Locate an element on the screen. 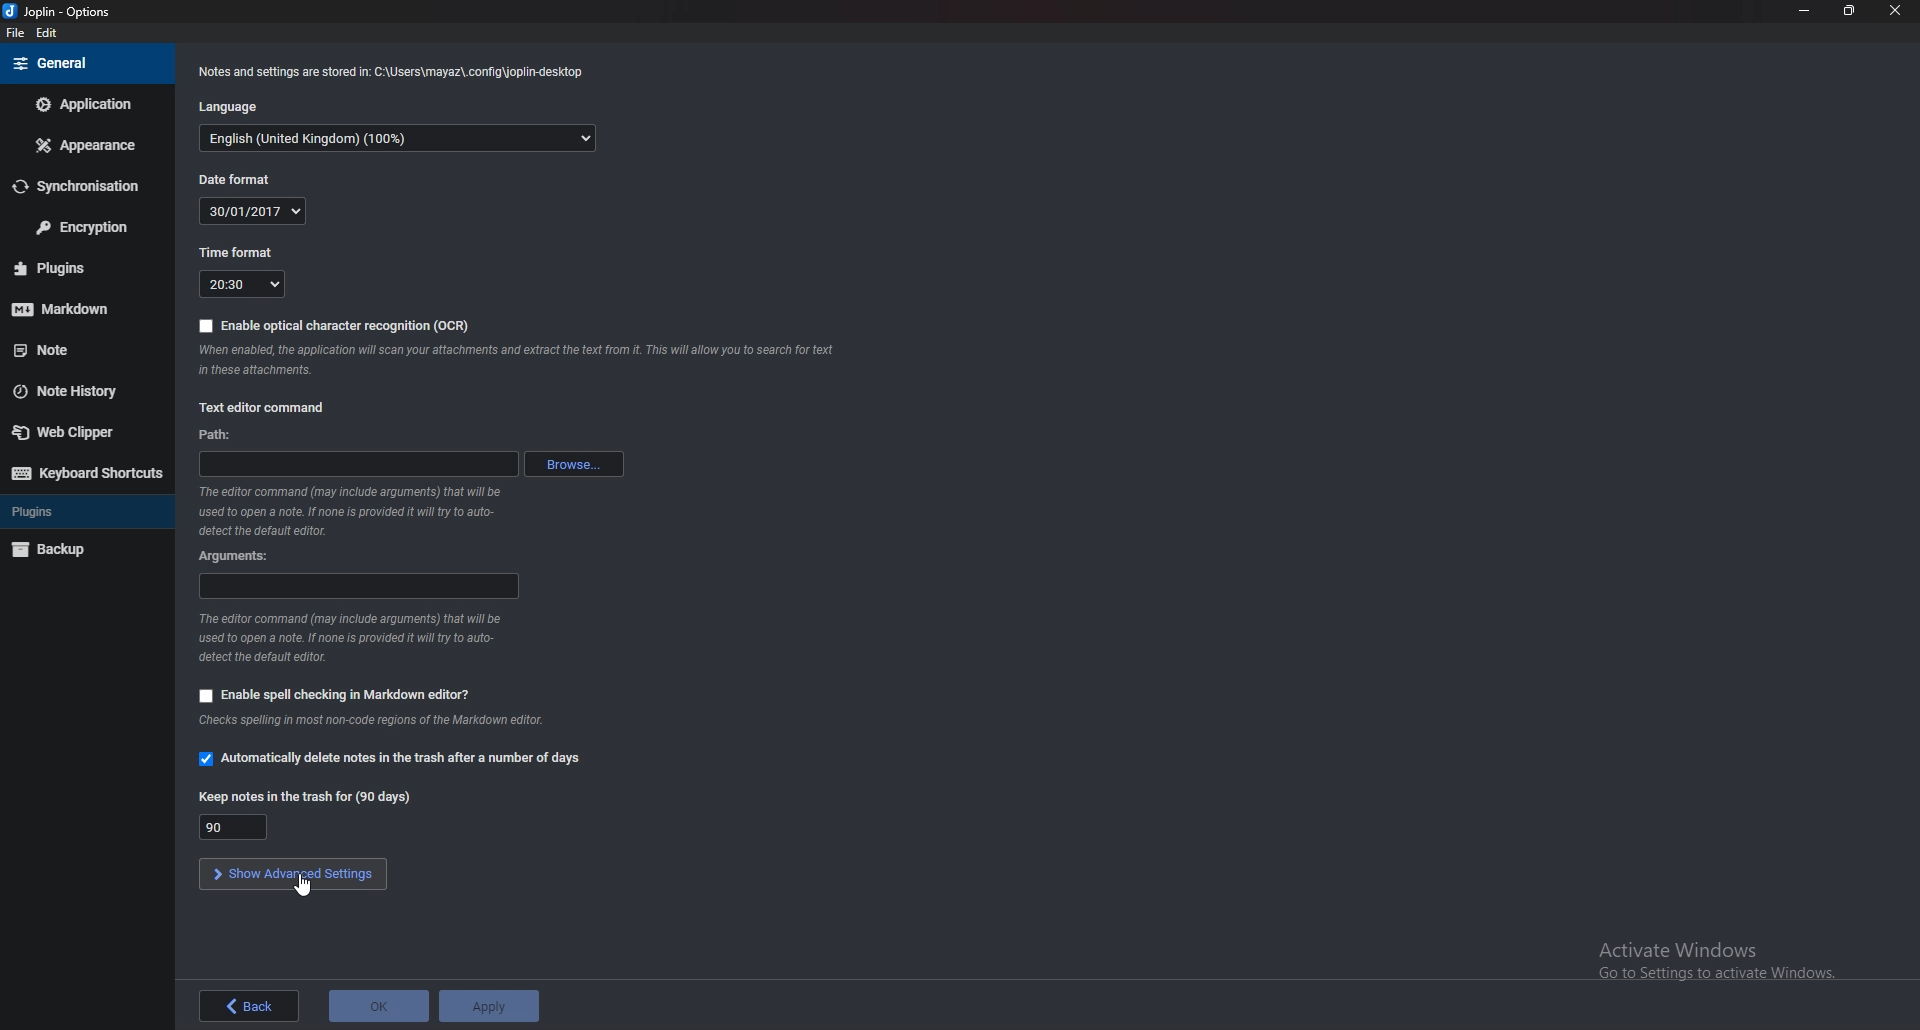  Edit is located at coordinates (47, 34).